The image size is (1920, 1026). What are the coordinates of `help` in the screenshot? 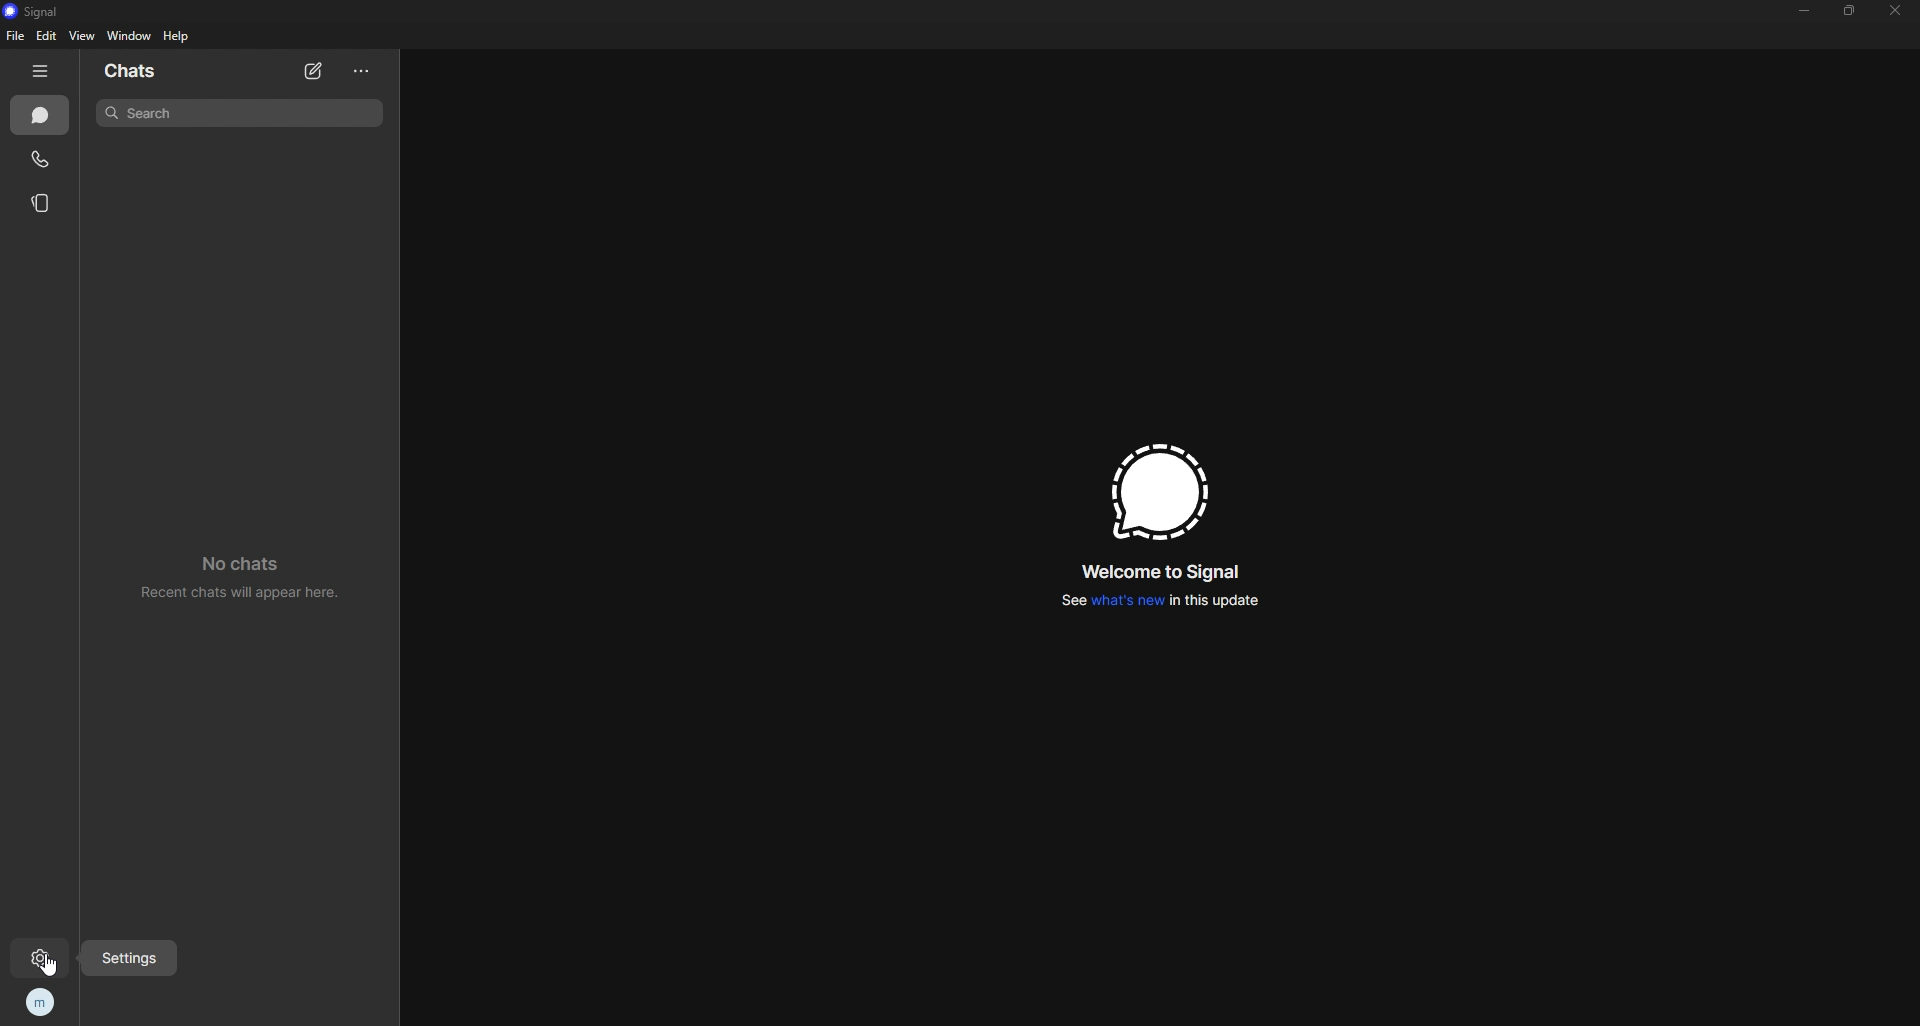 It's located at (177, 35).